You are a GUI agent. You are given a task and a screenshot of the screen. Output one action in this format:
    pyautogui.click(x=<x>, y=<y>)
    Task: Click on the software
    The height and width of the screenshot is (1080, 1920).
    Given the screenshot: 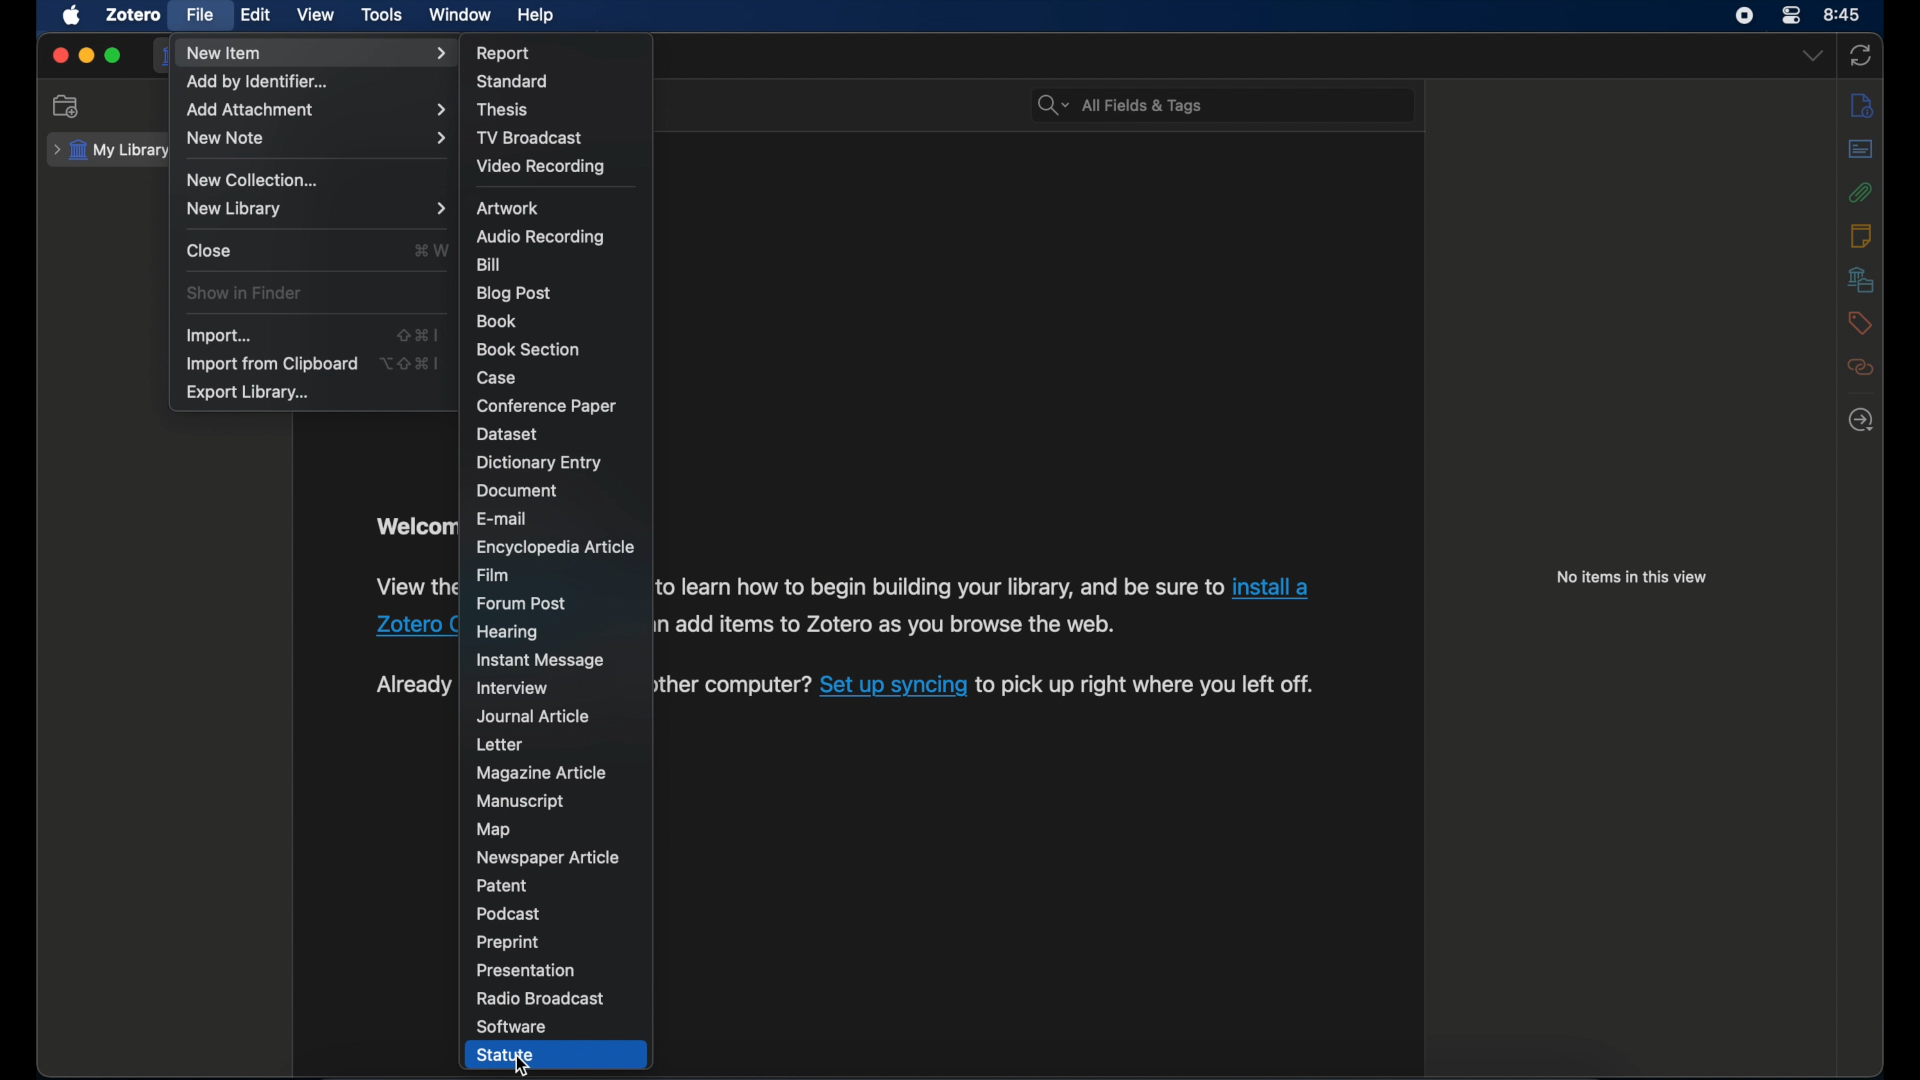 What is the action you would take?
    pyautogui.click(x=511, y=1027)
    